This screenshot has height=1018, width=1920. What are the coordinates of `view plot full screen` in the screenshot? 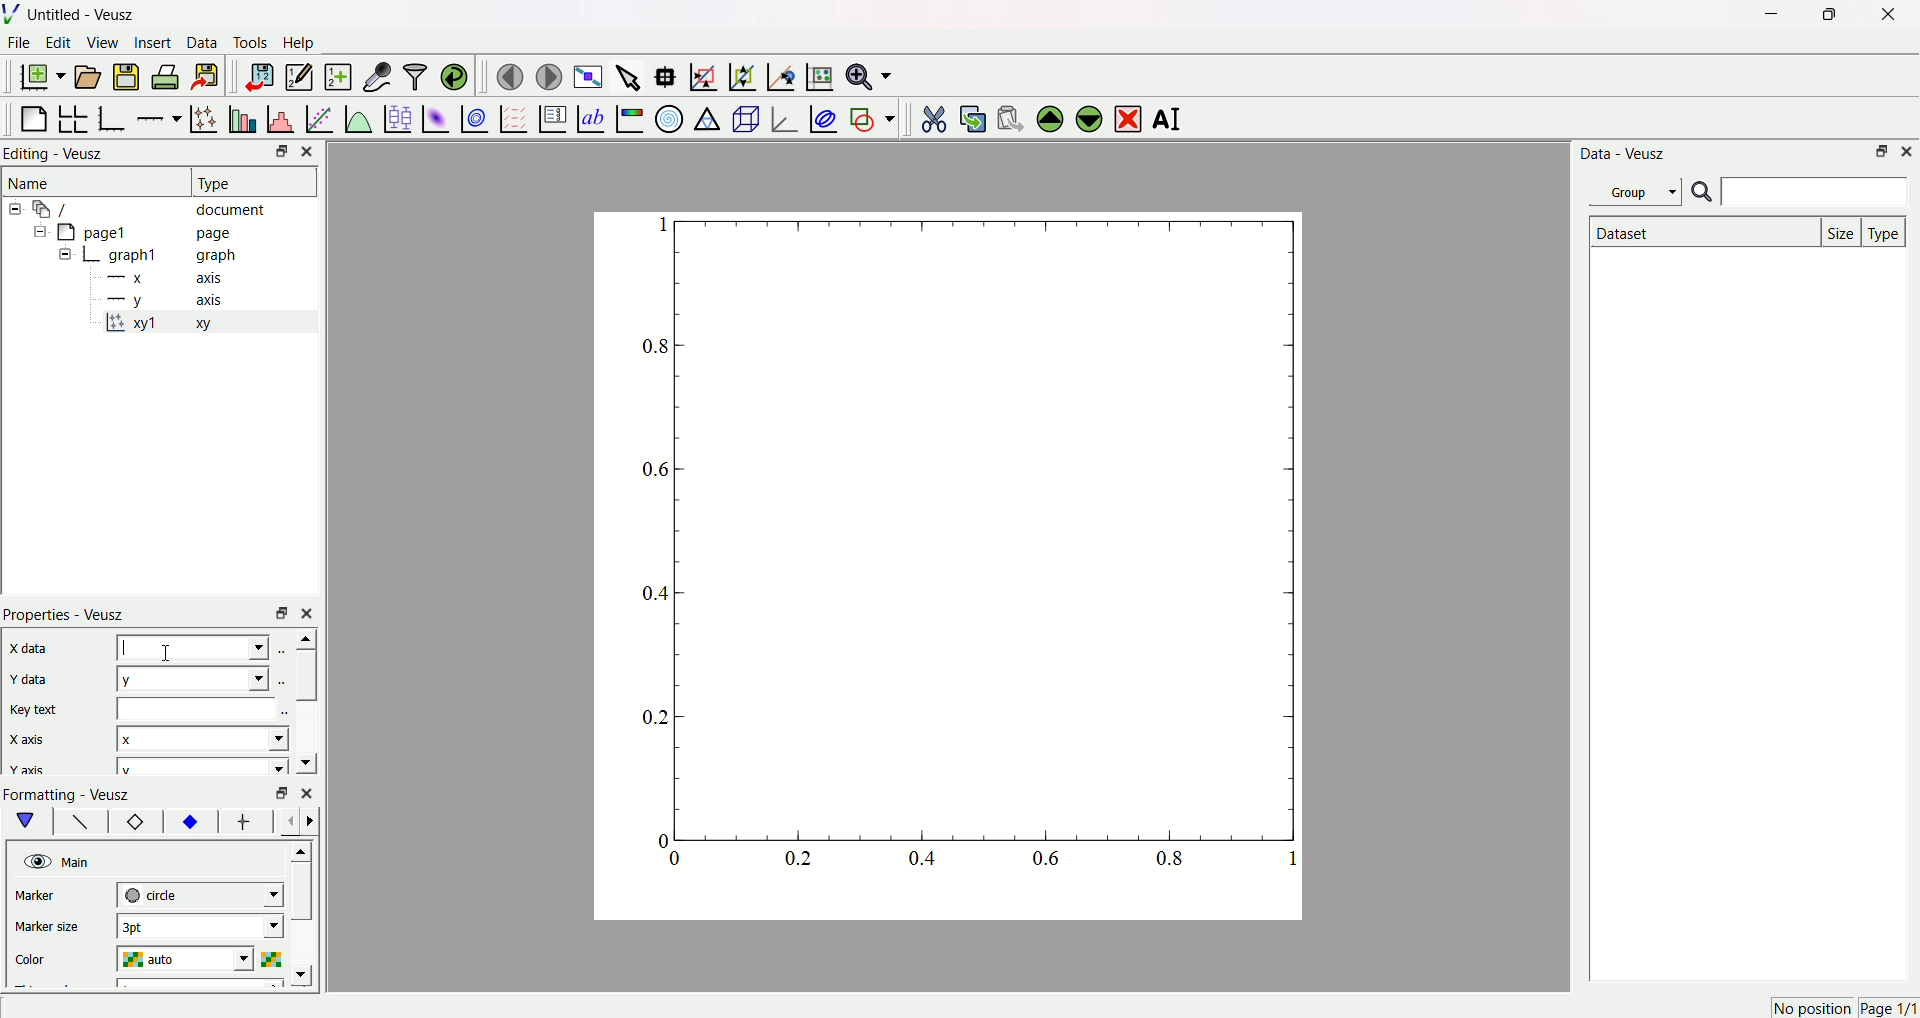 It's located at (589, 74).